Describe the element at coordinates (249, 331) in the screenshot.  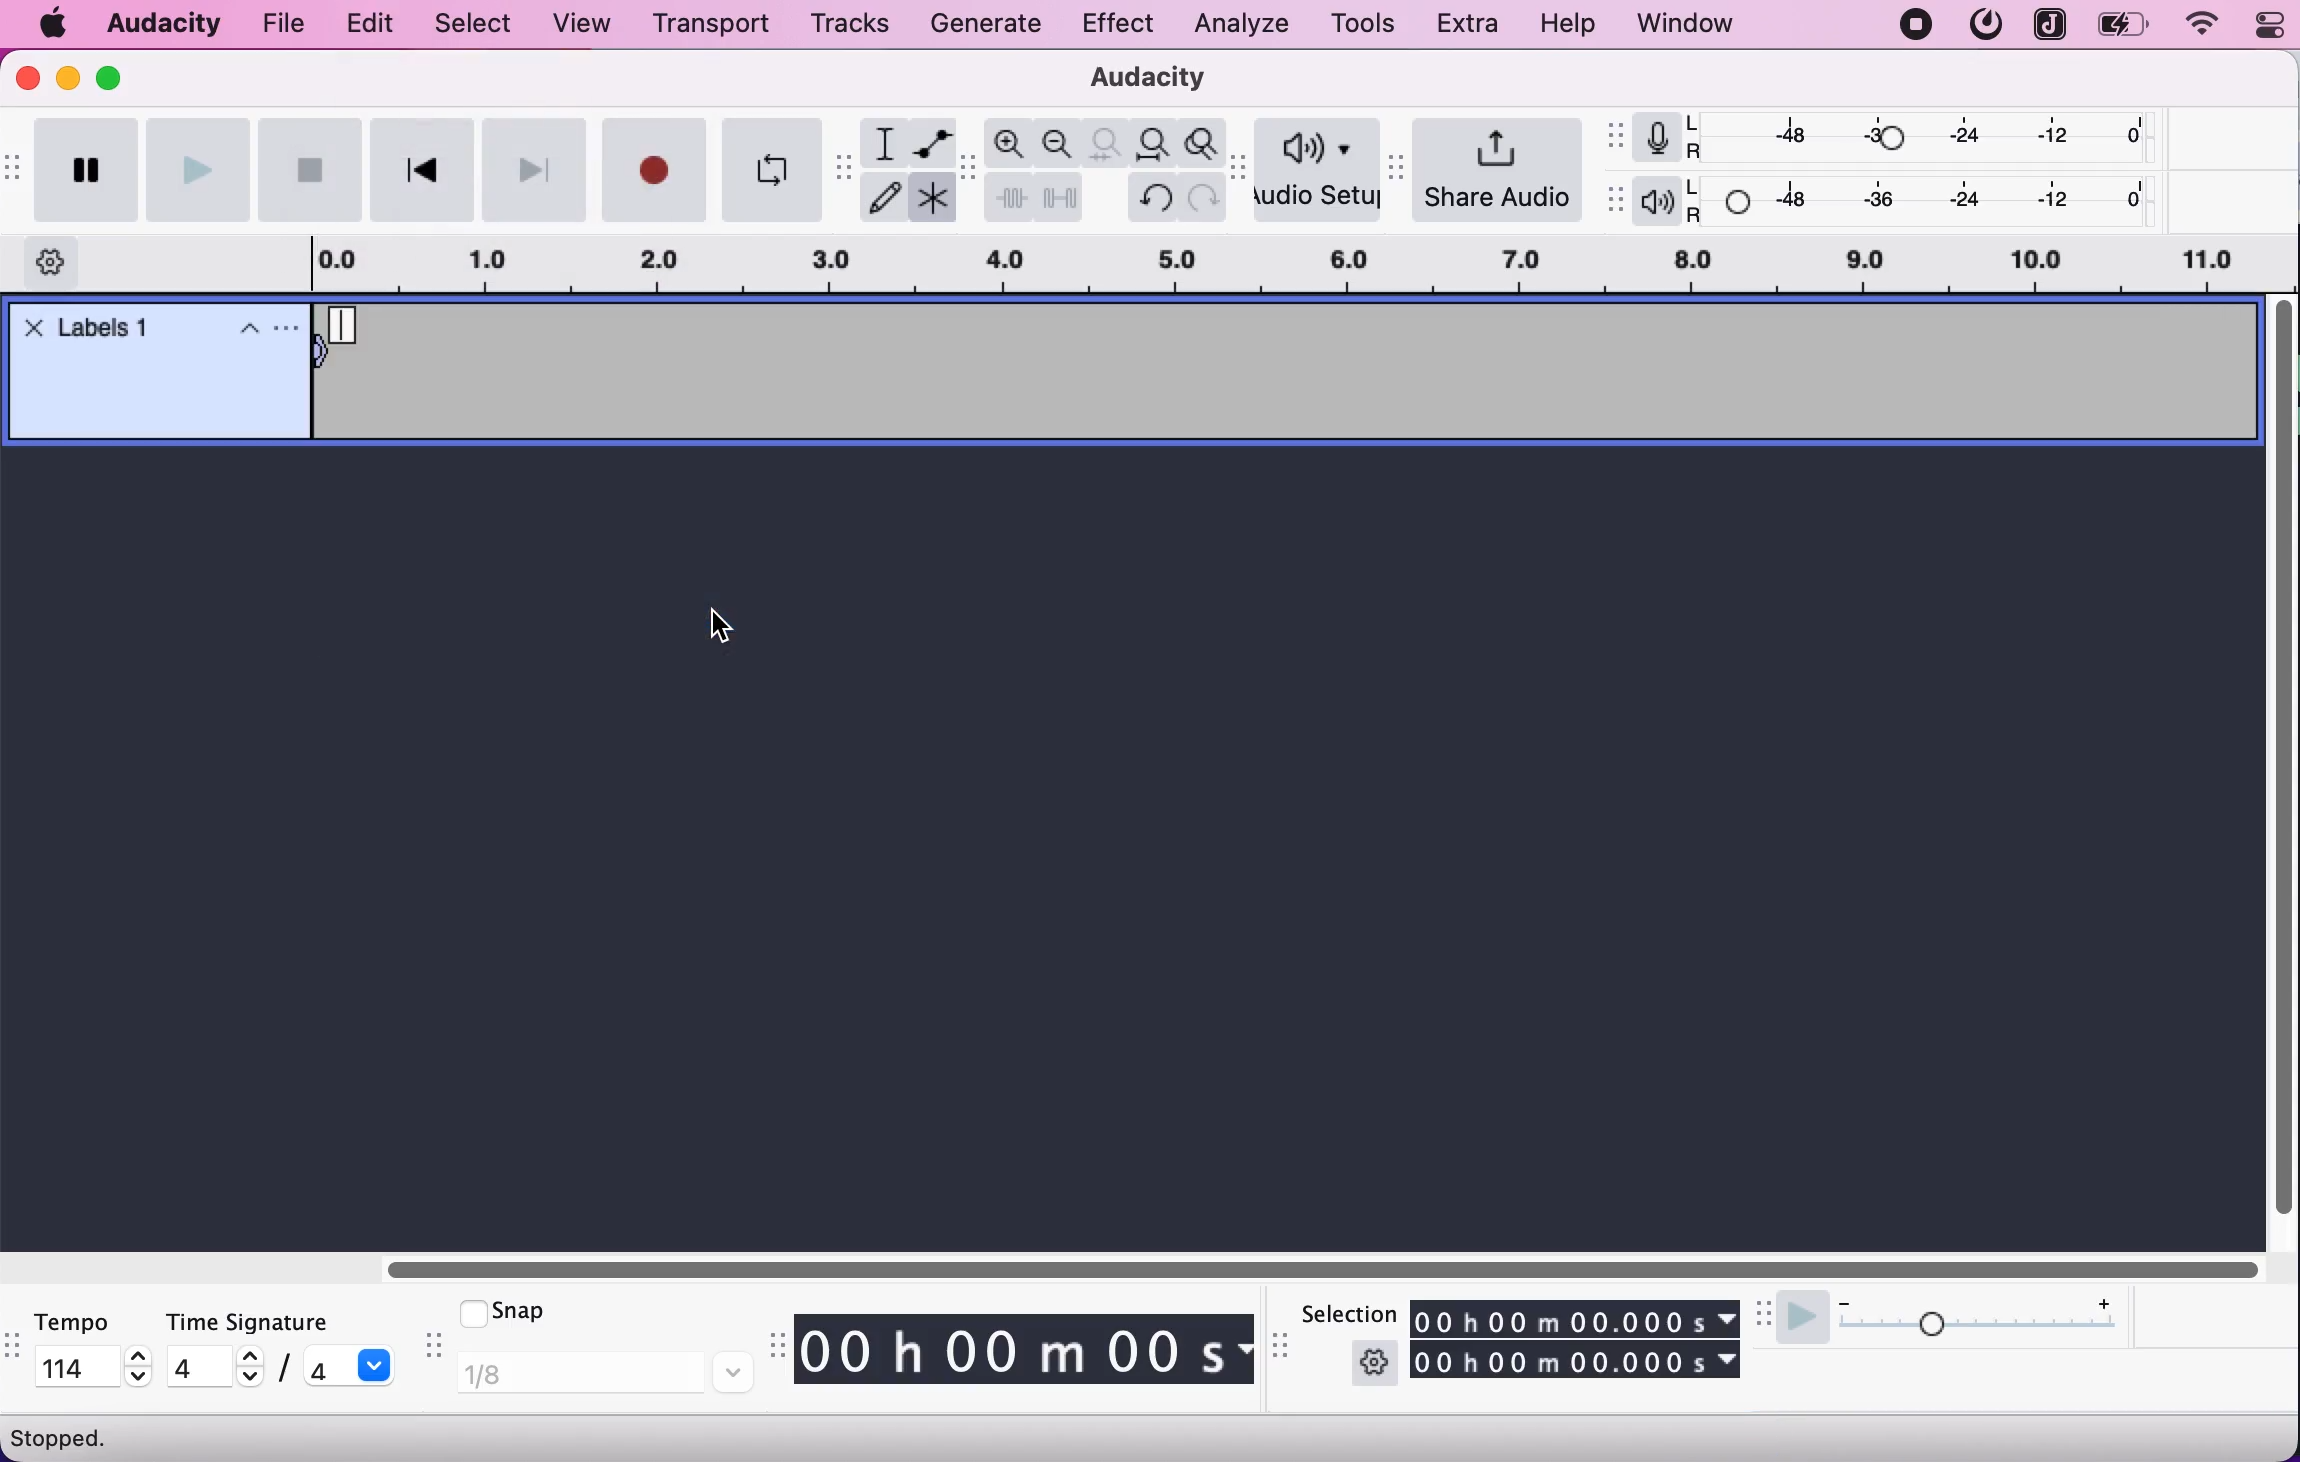
I see `Collapse` at that location.